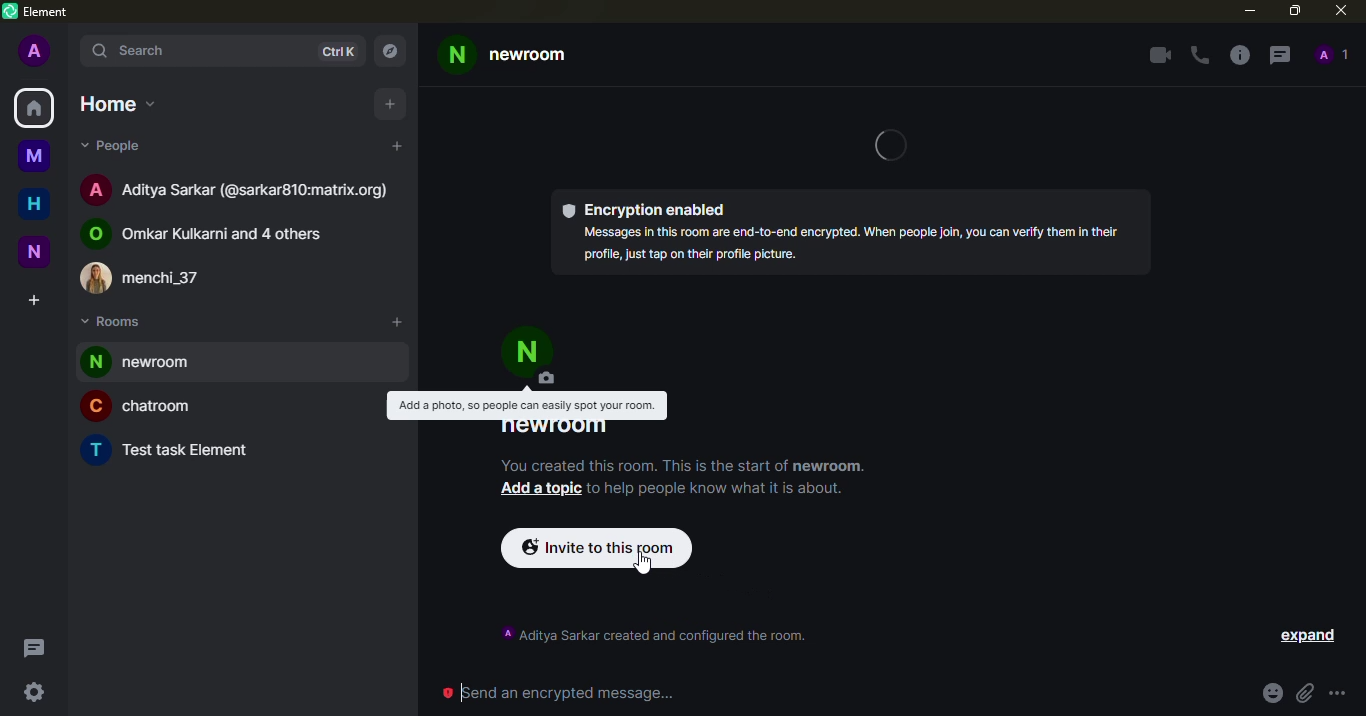 The height and width of the screenshot is (716, 1366). What do you see at coordinates (1281, 56) in the screenshot?
I see `threads` at bounding box center [1281, 56].